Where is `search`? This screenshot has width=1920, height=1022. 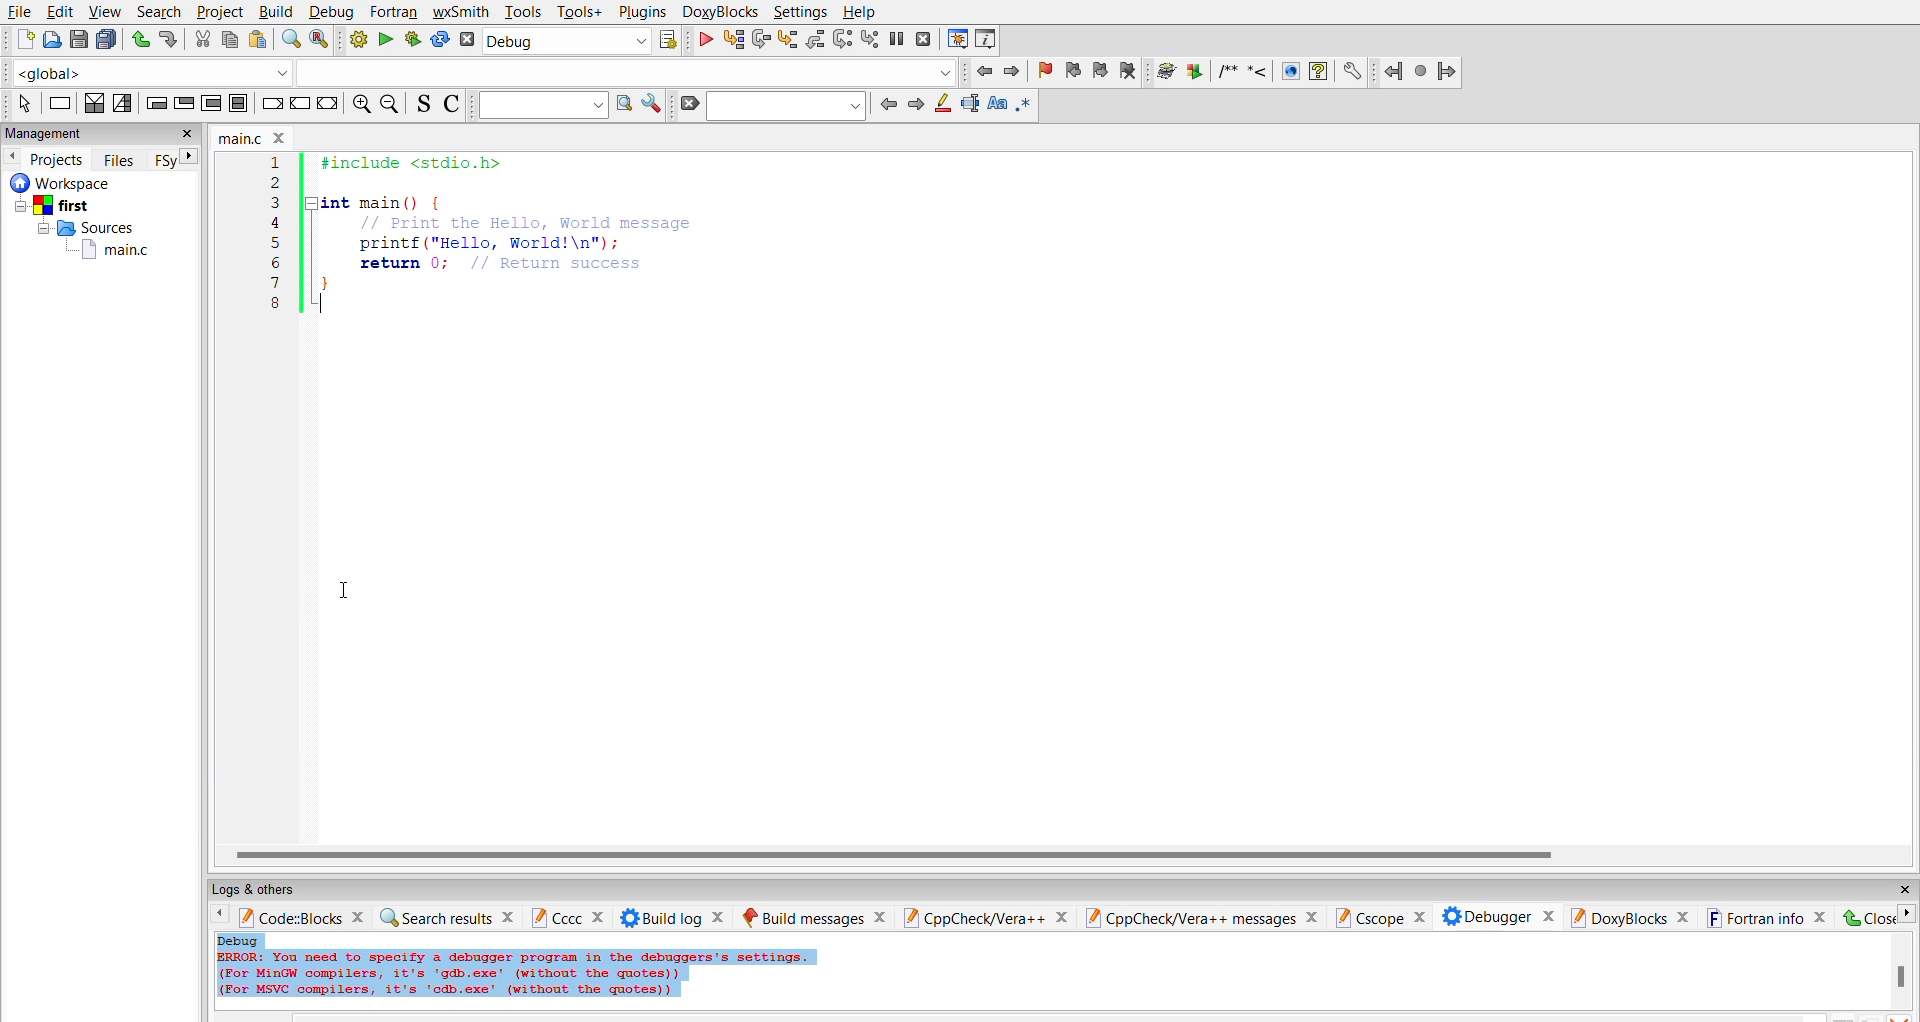 search is located at coordinates (787, 106).